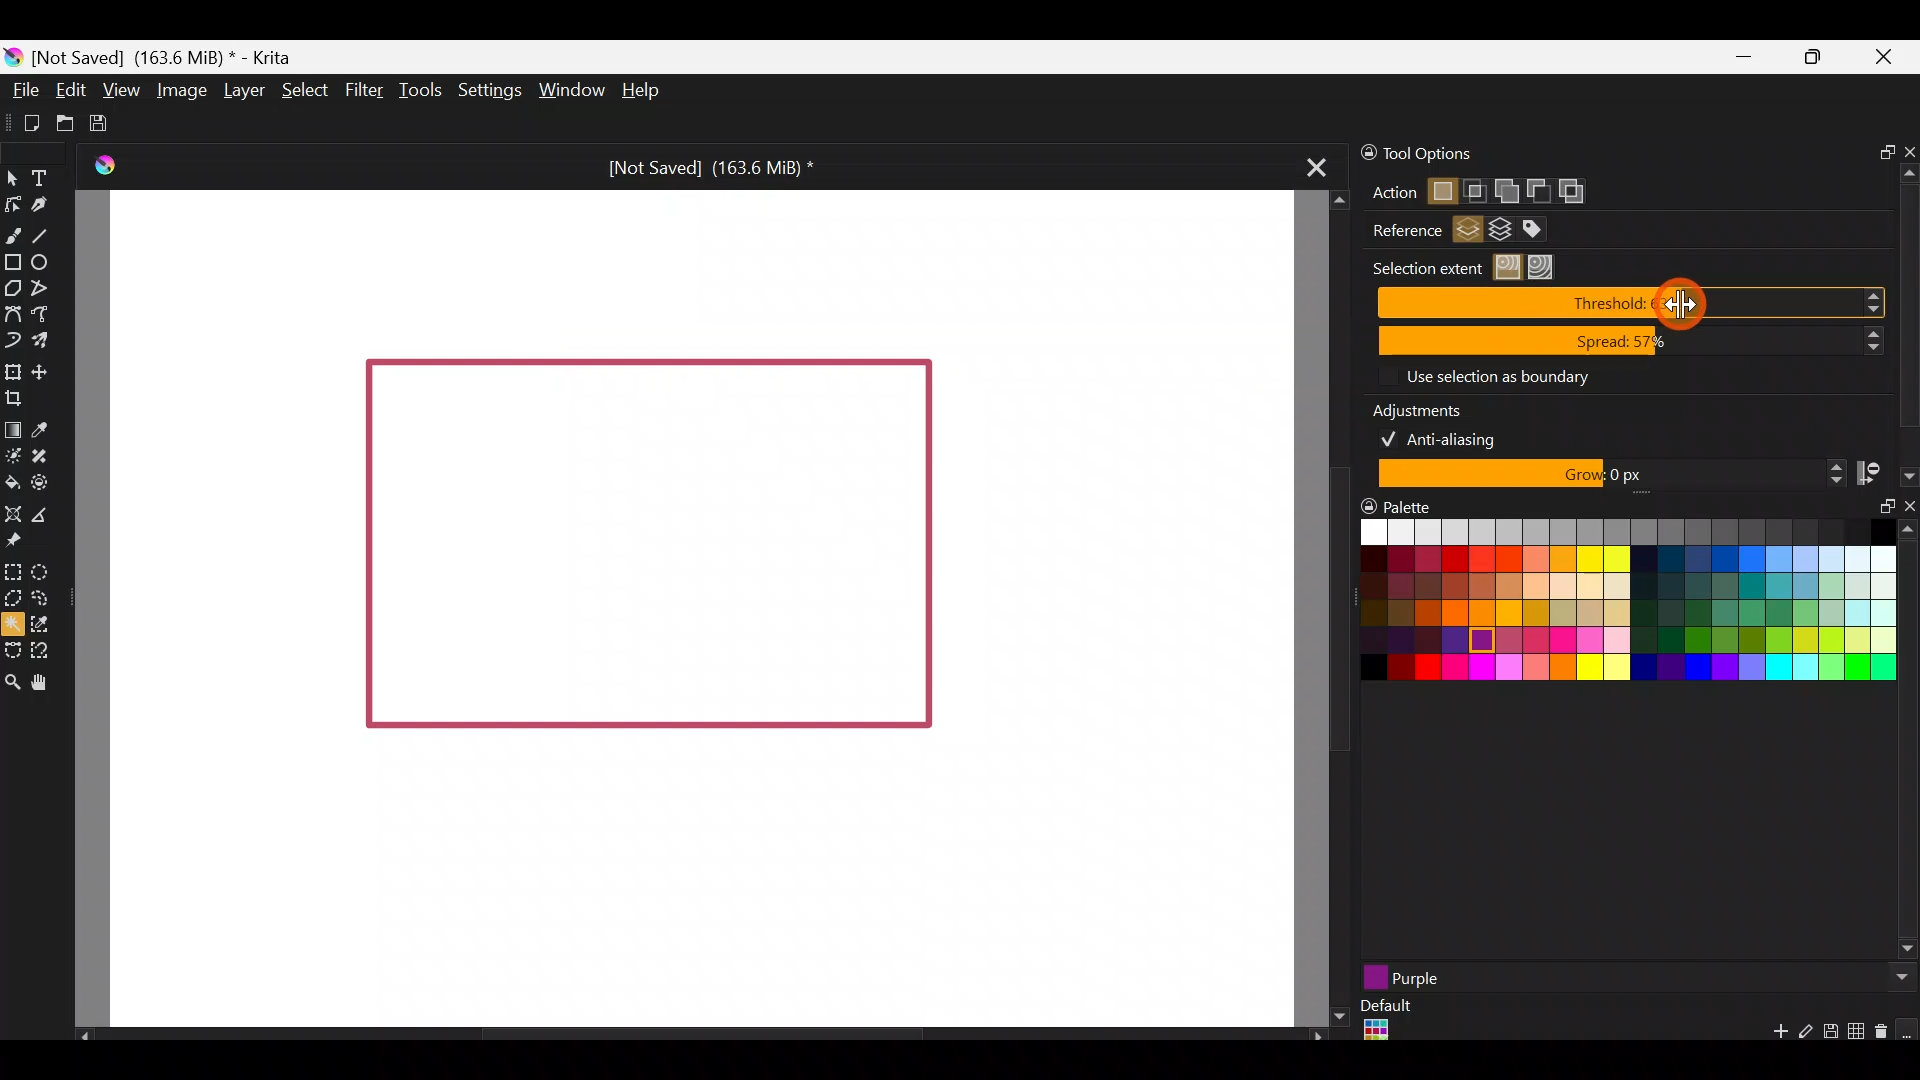  What do you see at coordinates (1476, 187) in the screenshot?
I see `Intersect` at bounding box center [1476, 187].